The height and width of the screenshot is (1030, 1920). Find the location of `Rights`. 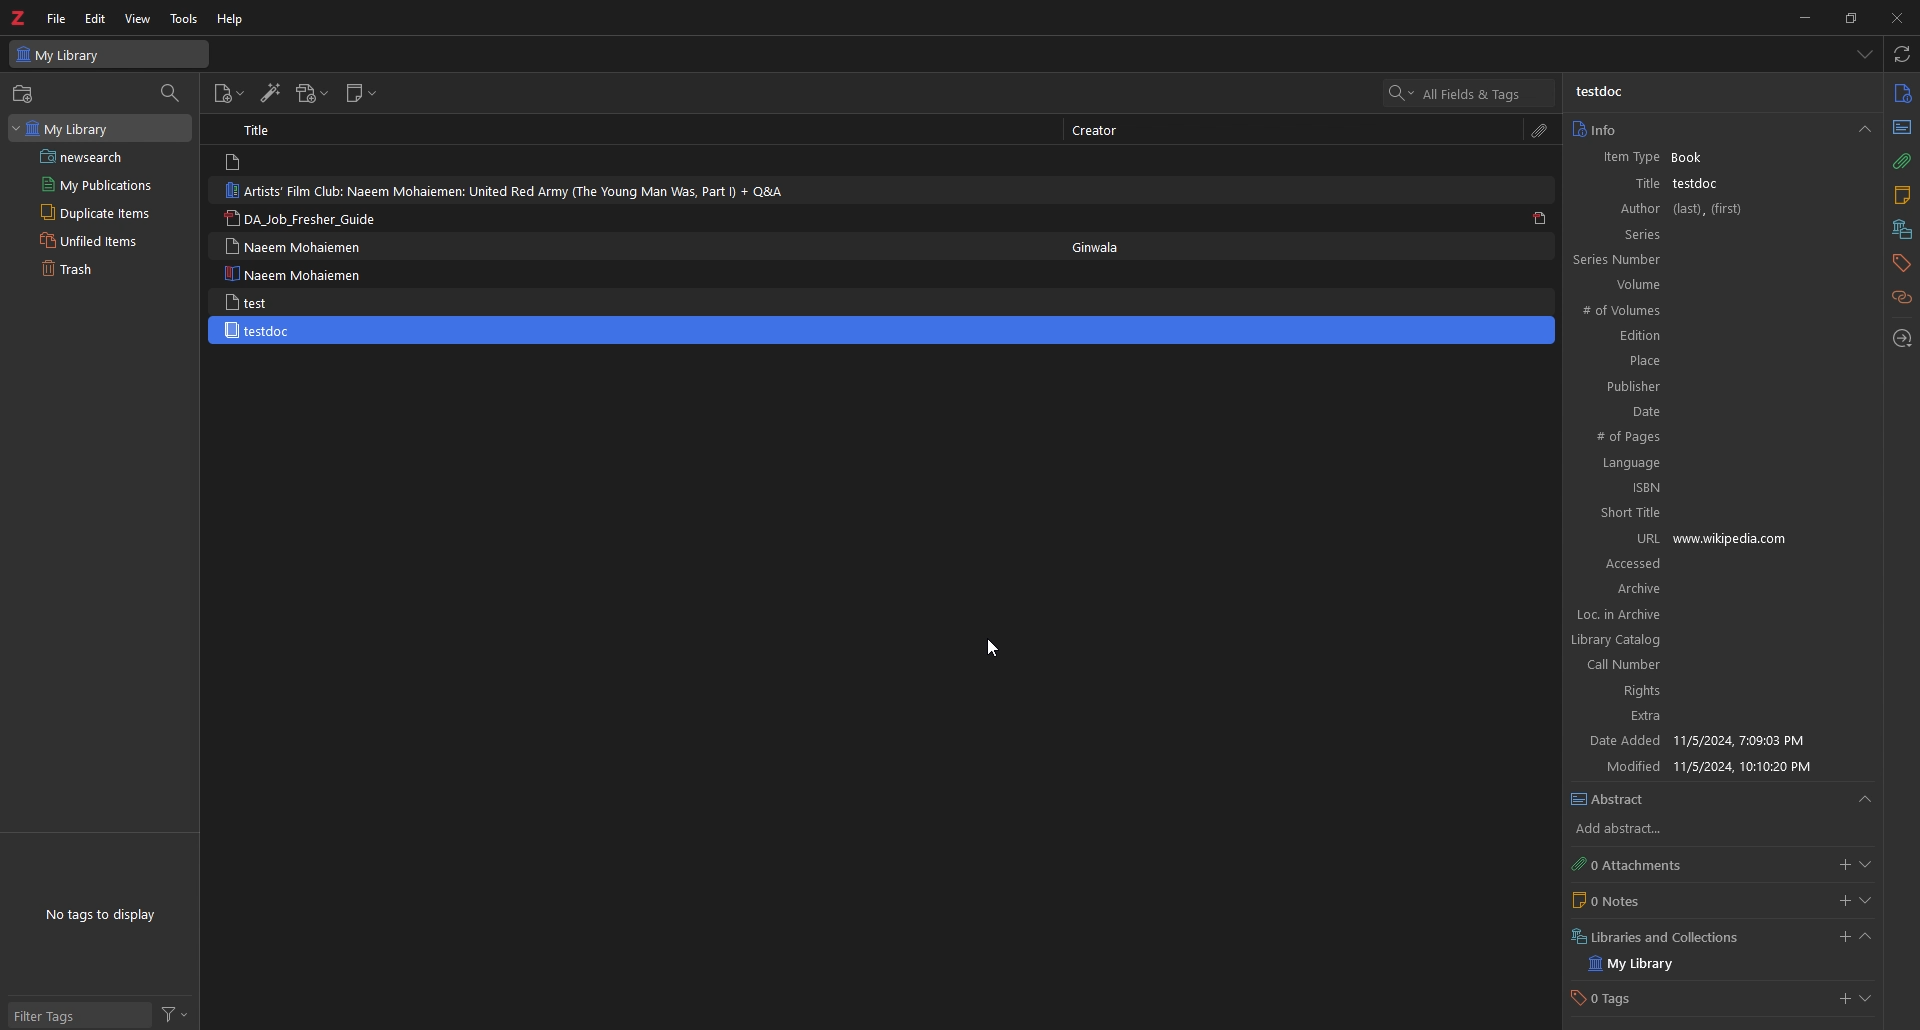

Rights is located at coordinates (1711, 693).